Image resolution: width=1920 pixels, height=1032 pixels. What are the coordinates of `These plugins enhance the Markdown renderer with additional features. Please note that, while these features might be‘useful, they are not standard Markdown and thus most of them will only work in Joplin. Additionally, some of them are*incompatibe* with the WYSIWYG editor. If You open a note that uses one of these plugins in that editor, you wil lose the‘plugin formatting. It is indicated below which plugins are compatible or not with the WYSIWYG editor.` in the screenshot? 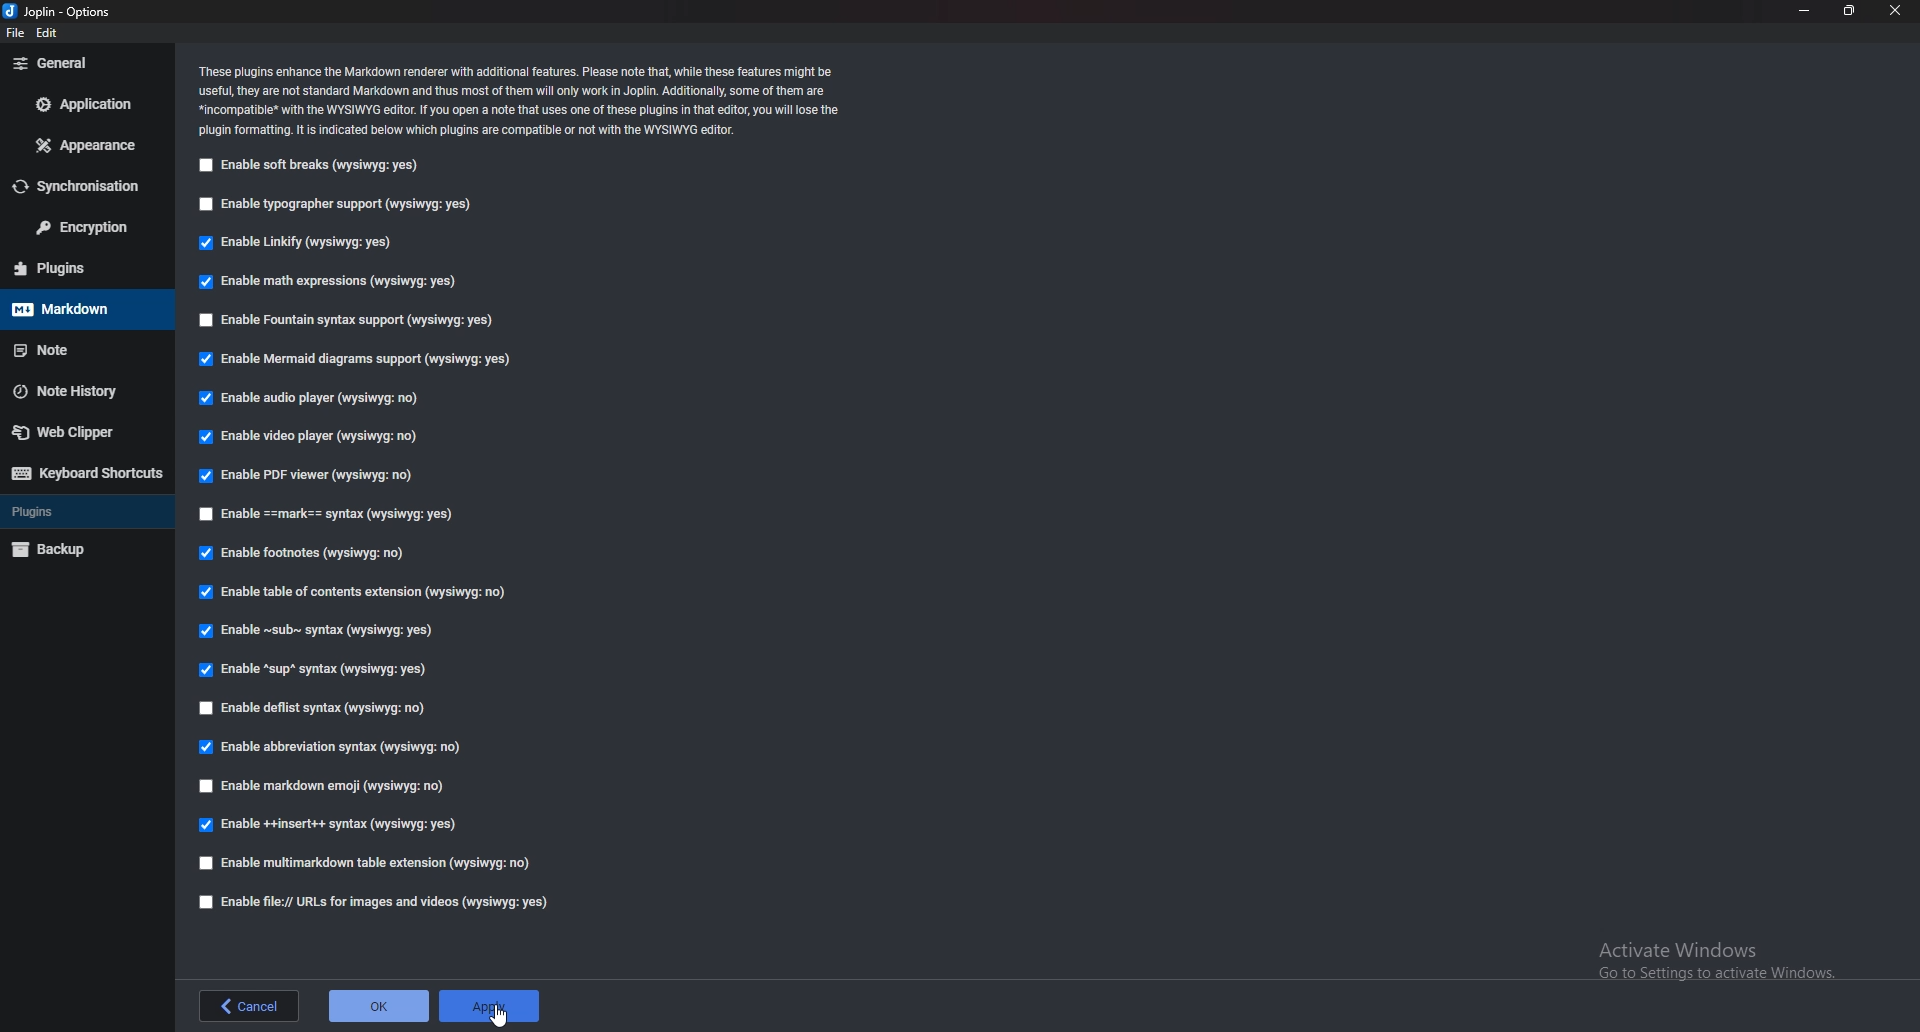 It's located at (526, 100).